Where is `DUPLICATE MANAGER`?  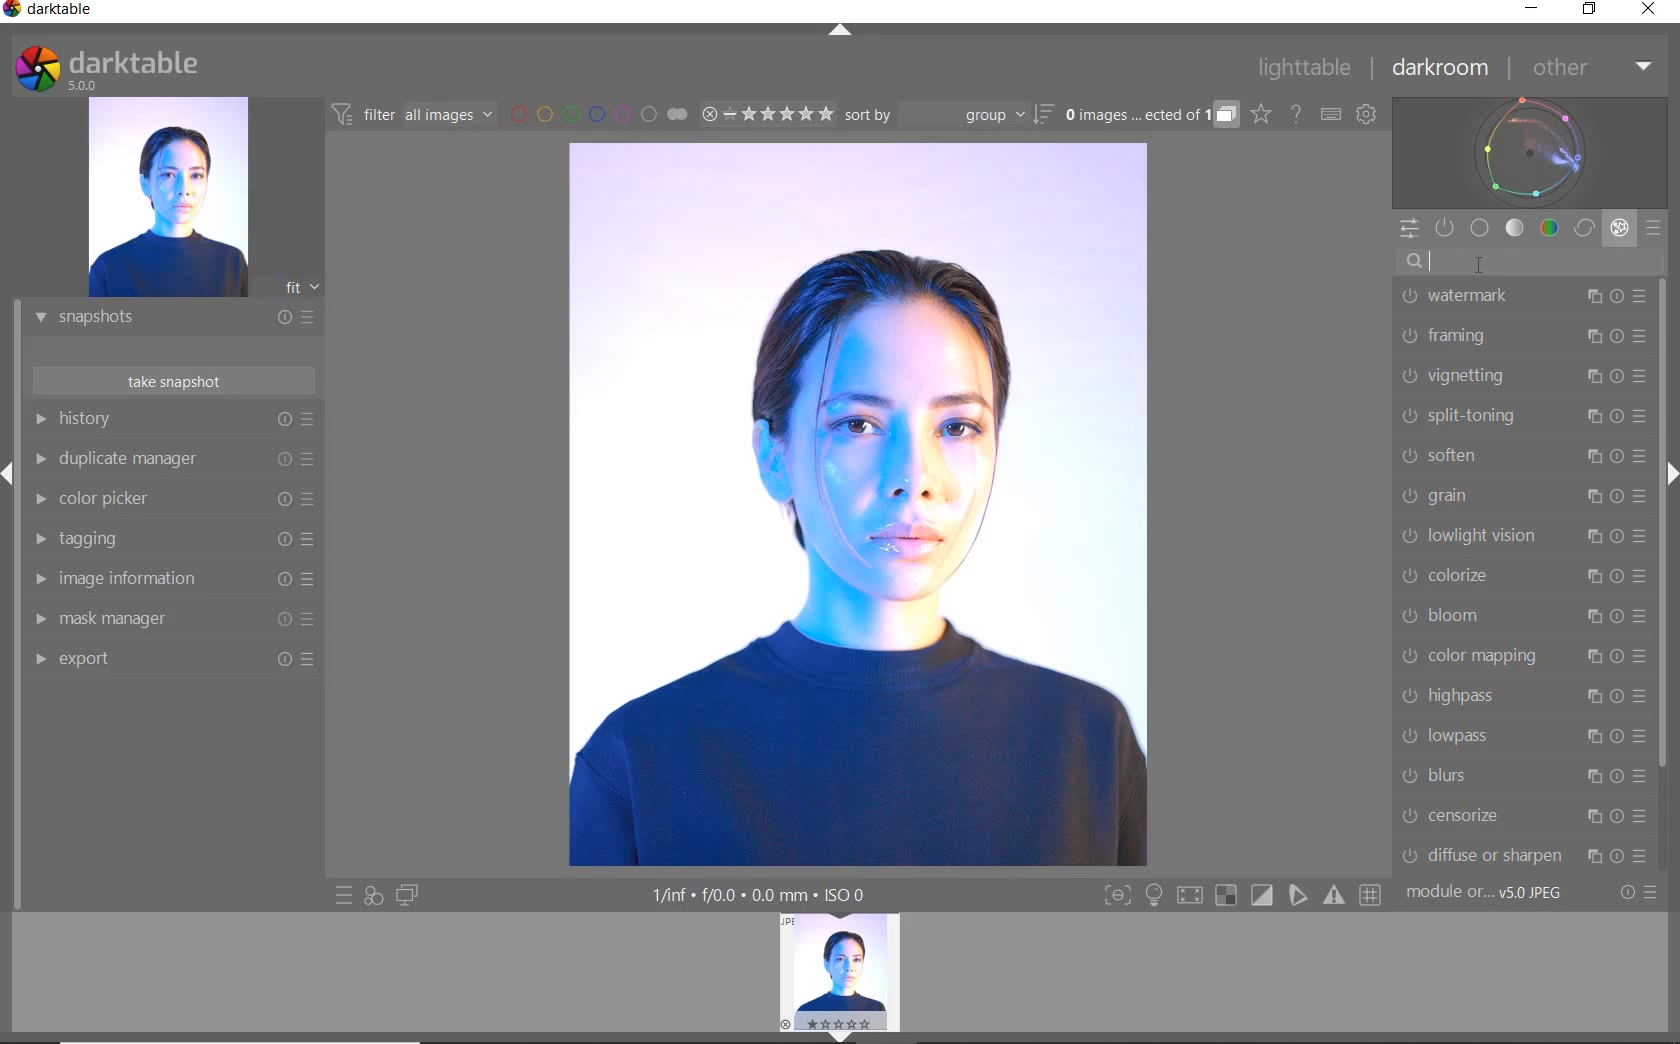
DUPLICATE MANAGER is located at coordinates (172, 459).